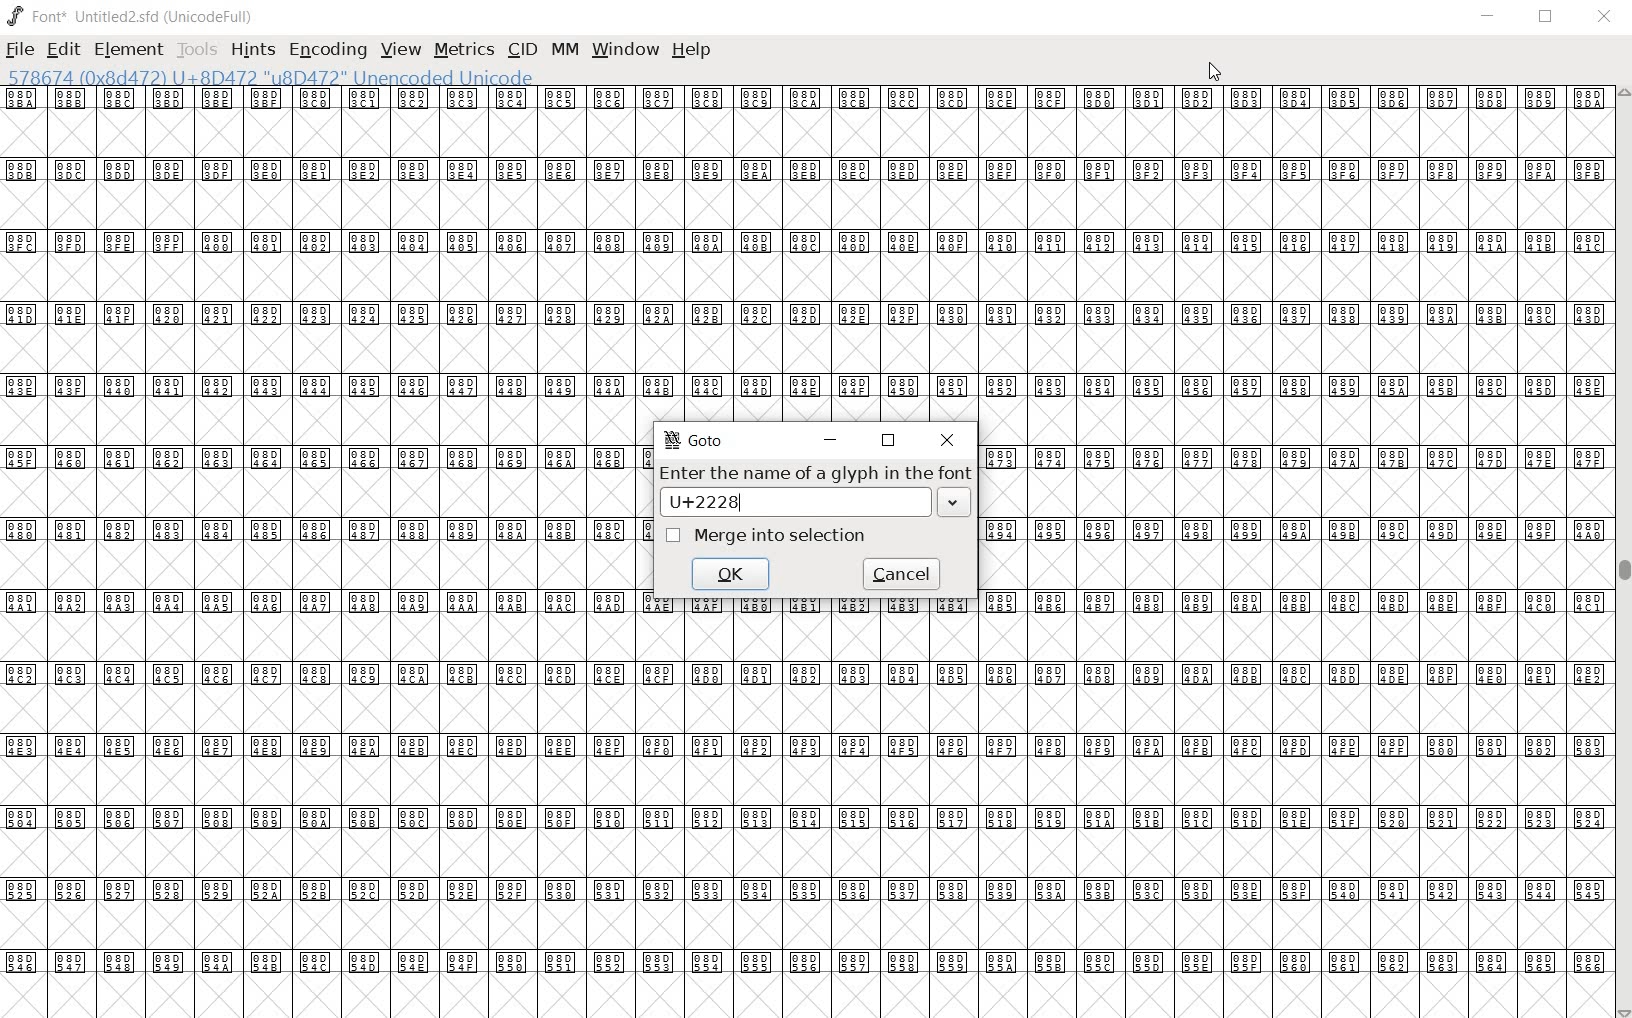 This screenshot has width=1632, height=1018. What do you see at coordinates (1547, 20) in the screenshot?
I see `restore` at bounding box center [1547, 20].